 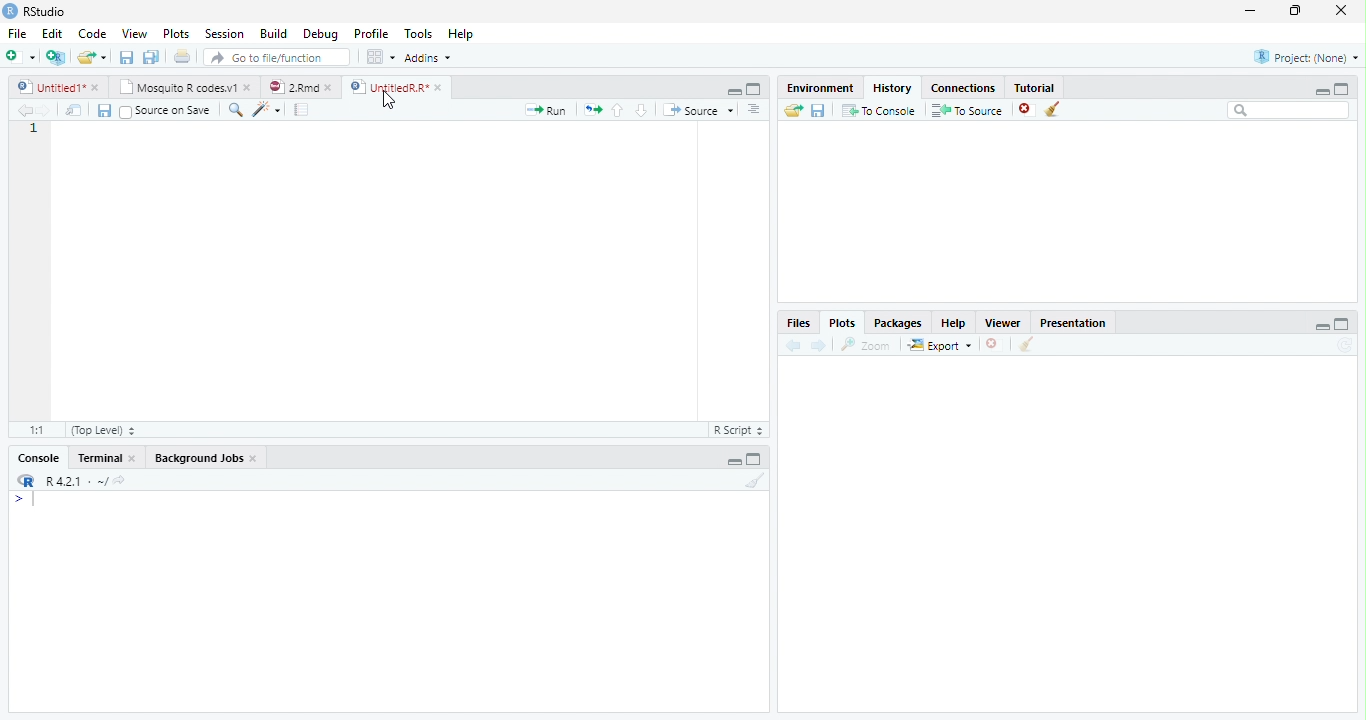 I want to click on Create a Project, so click(x=56, y=58).